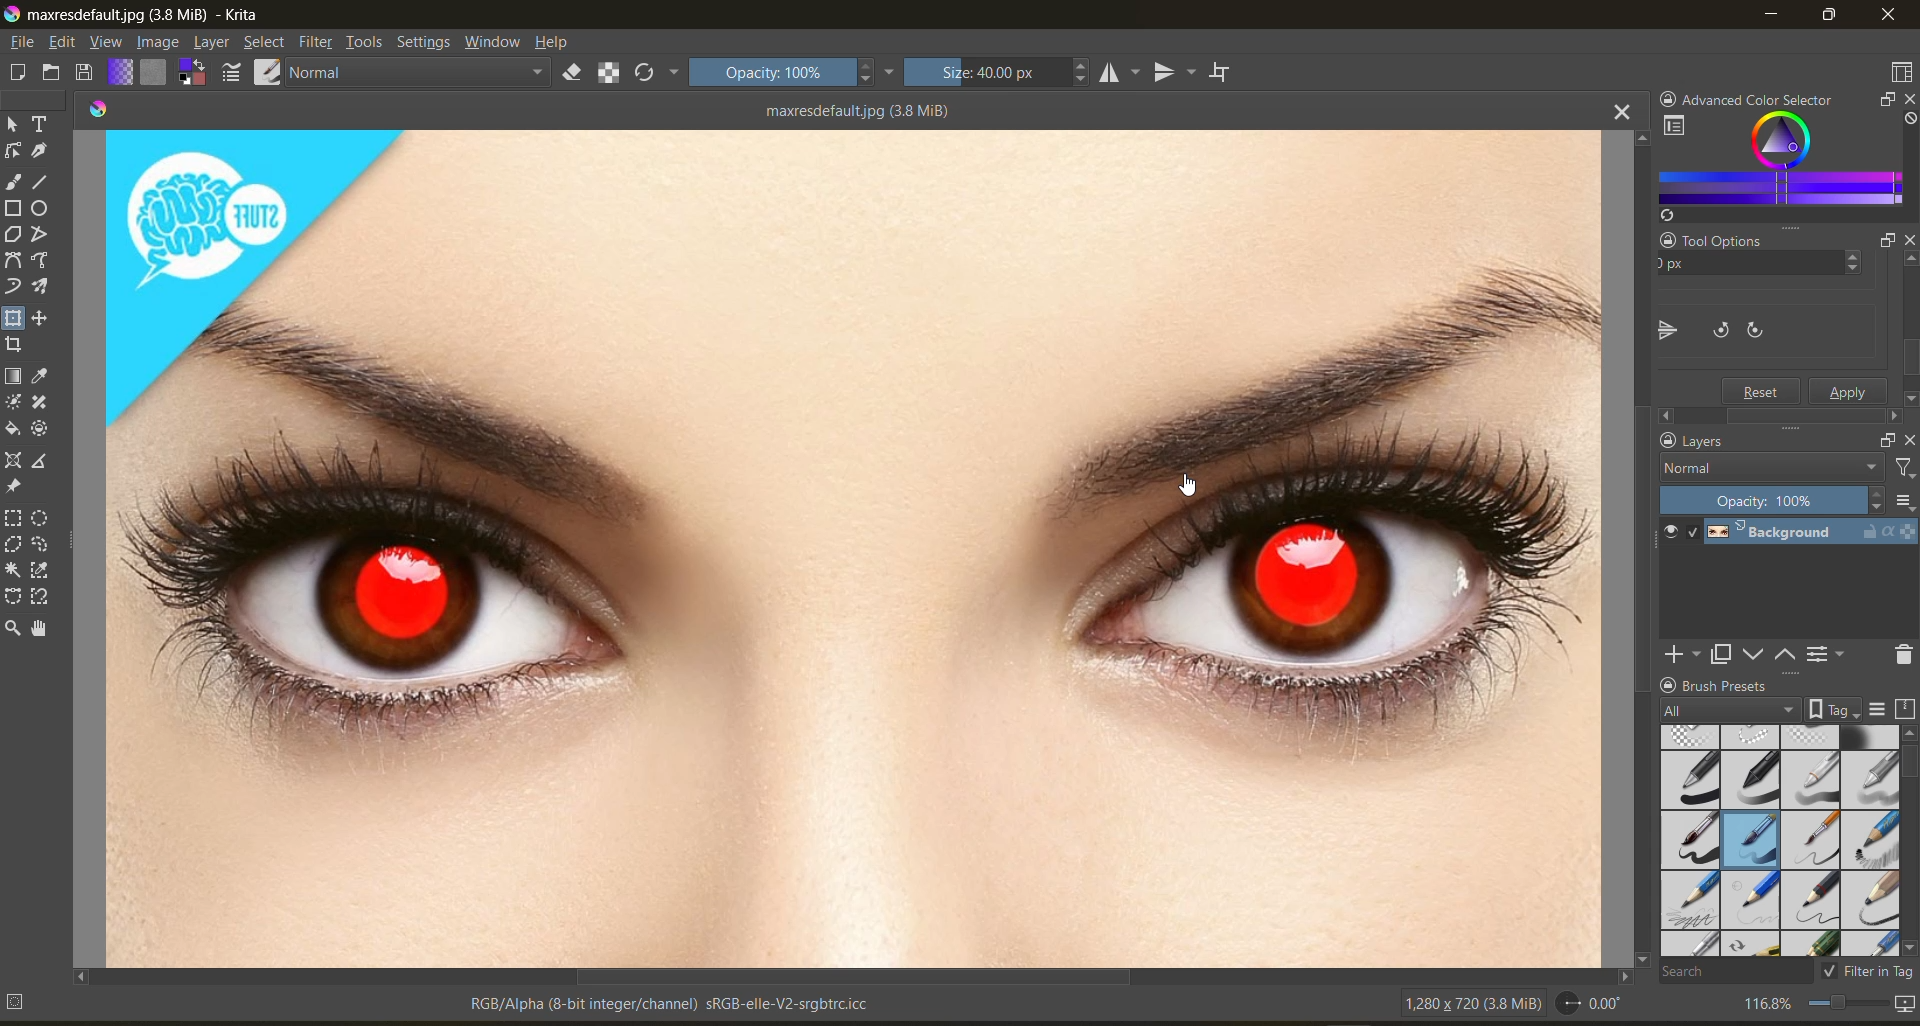  I want to click on save, so click(87, 72).